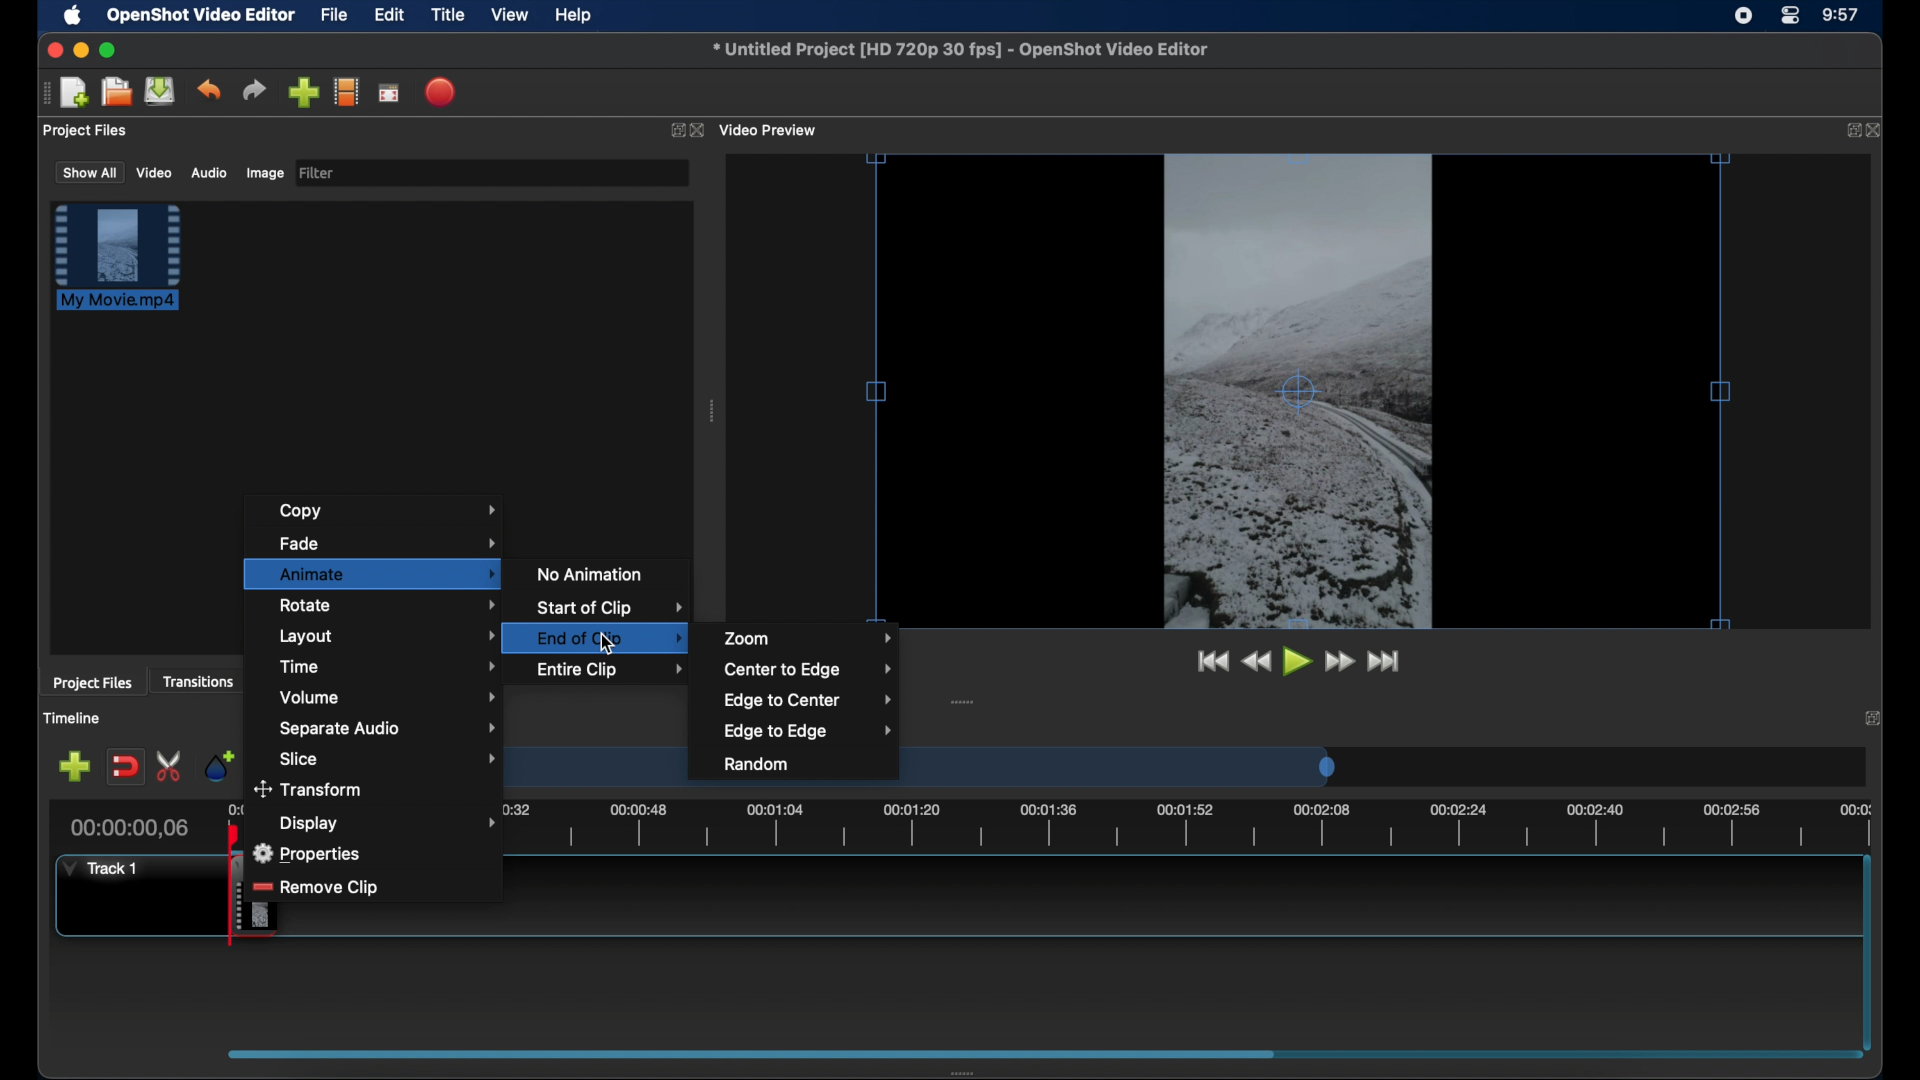  What do you see at coordinates (303, 93) in the screenshot?
I see `import files` at bounding box center [303, 93].